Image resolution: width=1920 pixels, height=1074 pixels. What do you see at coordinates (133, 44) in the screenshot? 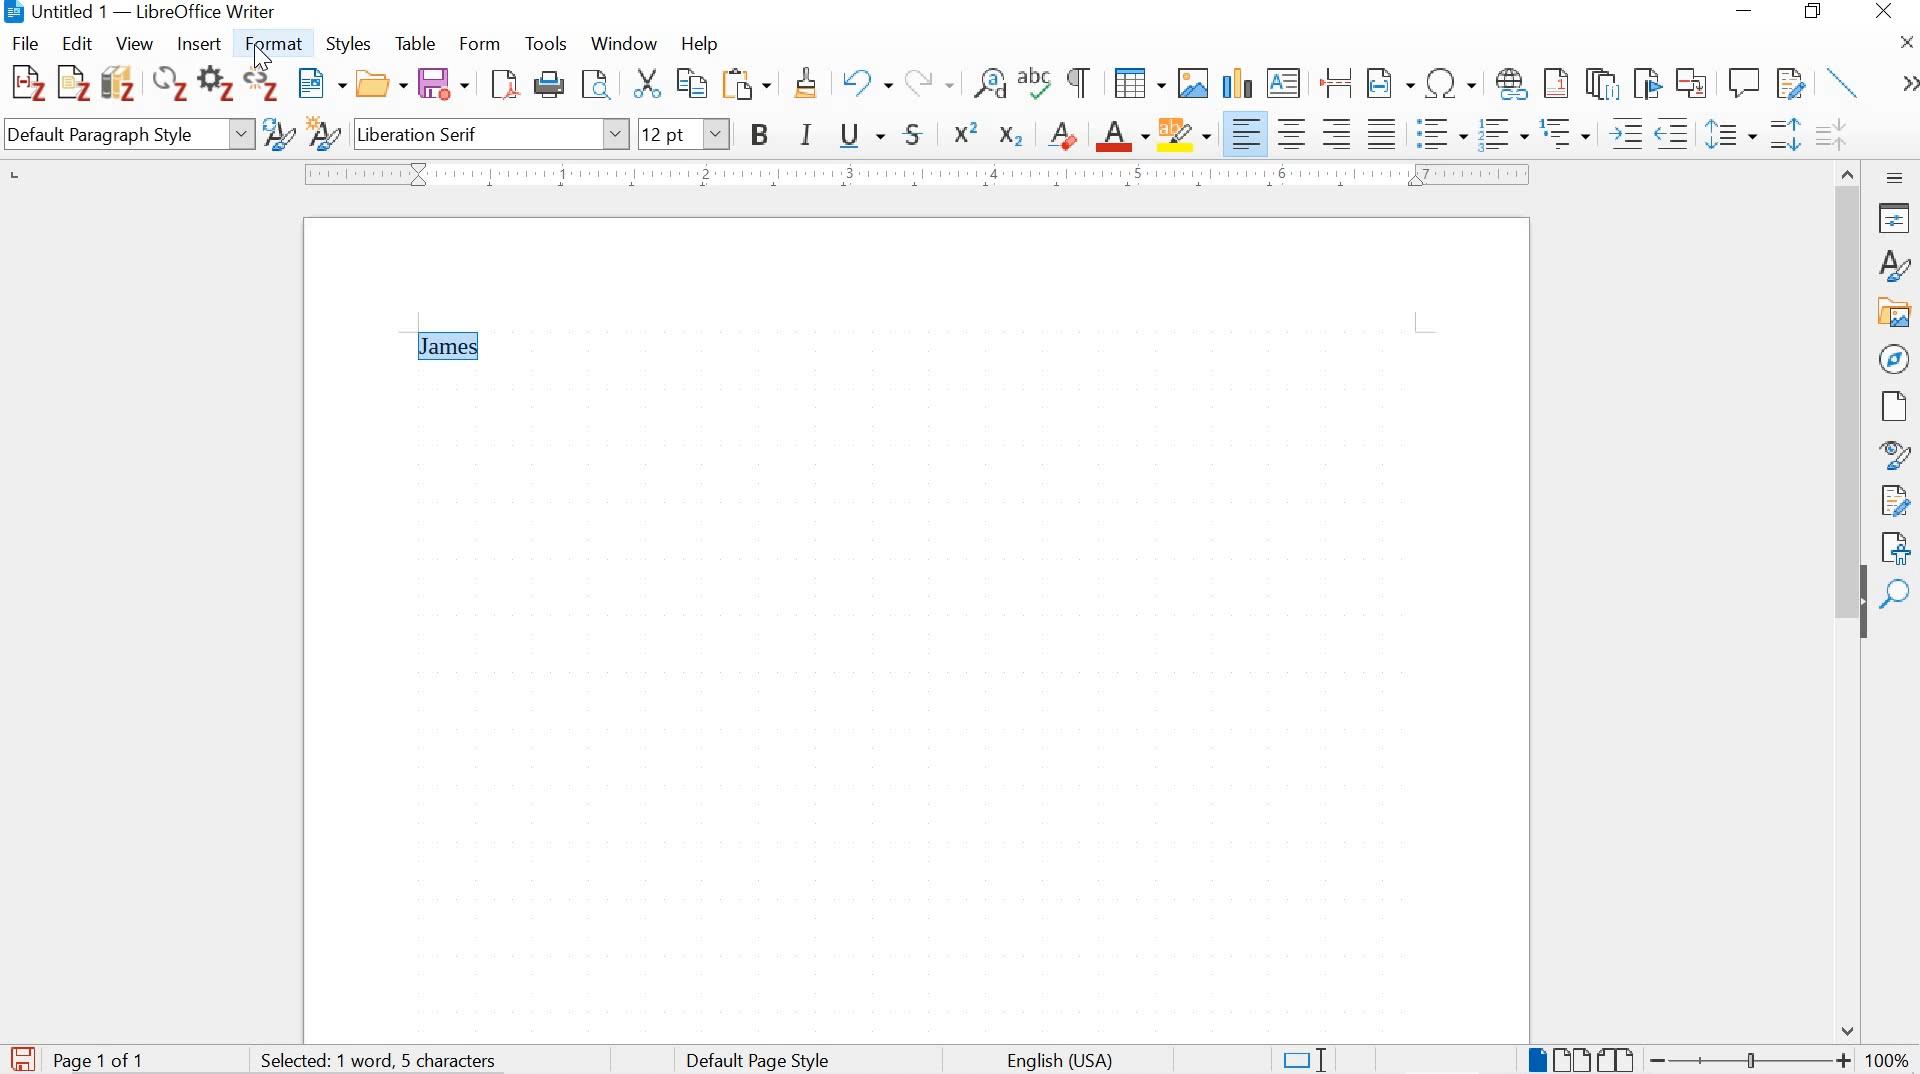
I see `view` at bounding box center [133, 44].